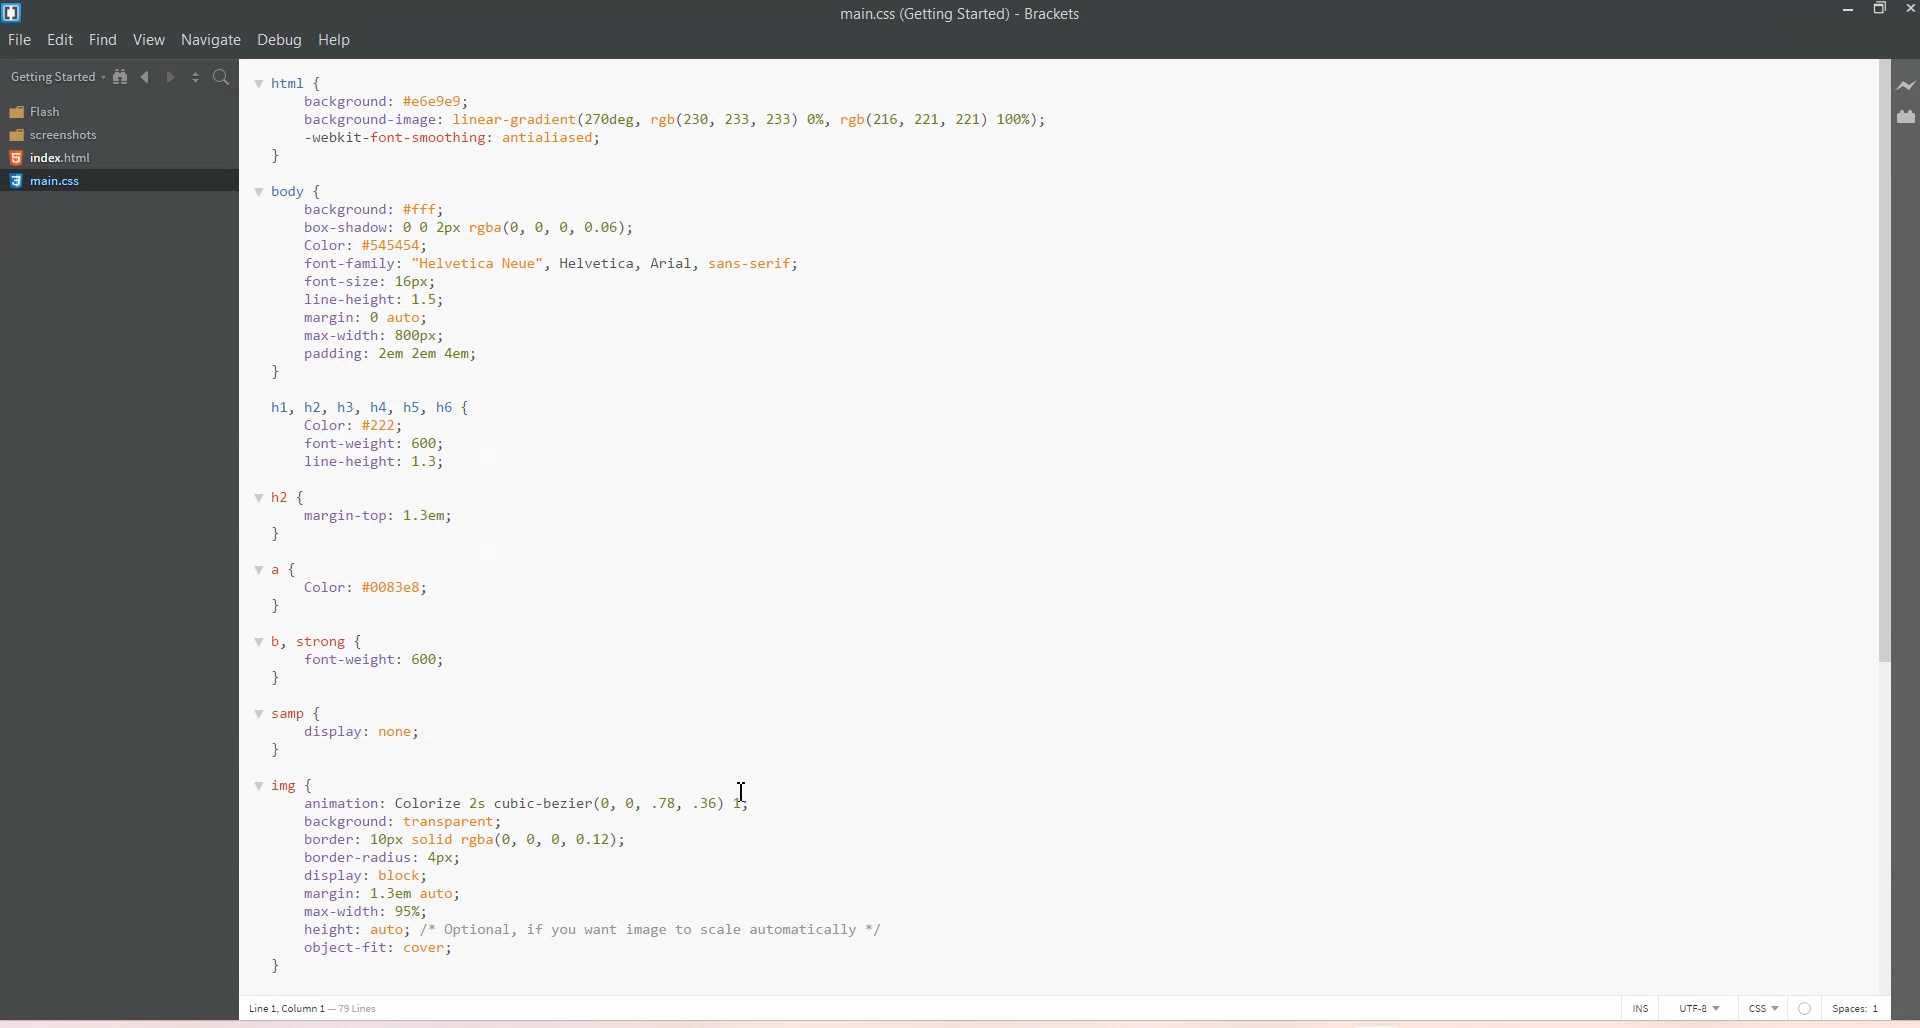 Image resolution: width=1920 pixels, height=1028 pixels. I want to click on Split the view vertically and Horizontally, so click(195, 77).